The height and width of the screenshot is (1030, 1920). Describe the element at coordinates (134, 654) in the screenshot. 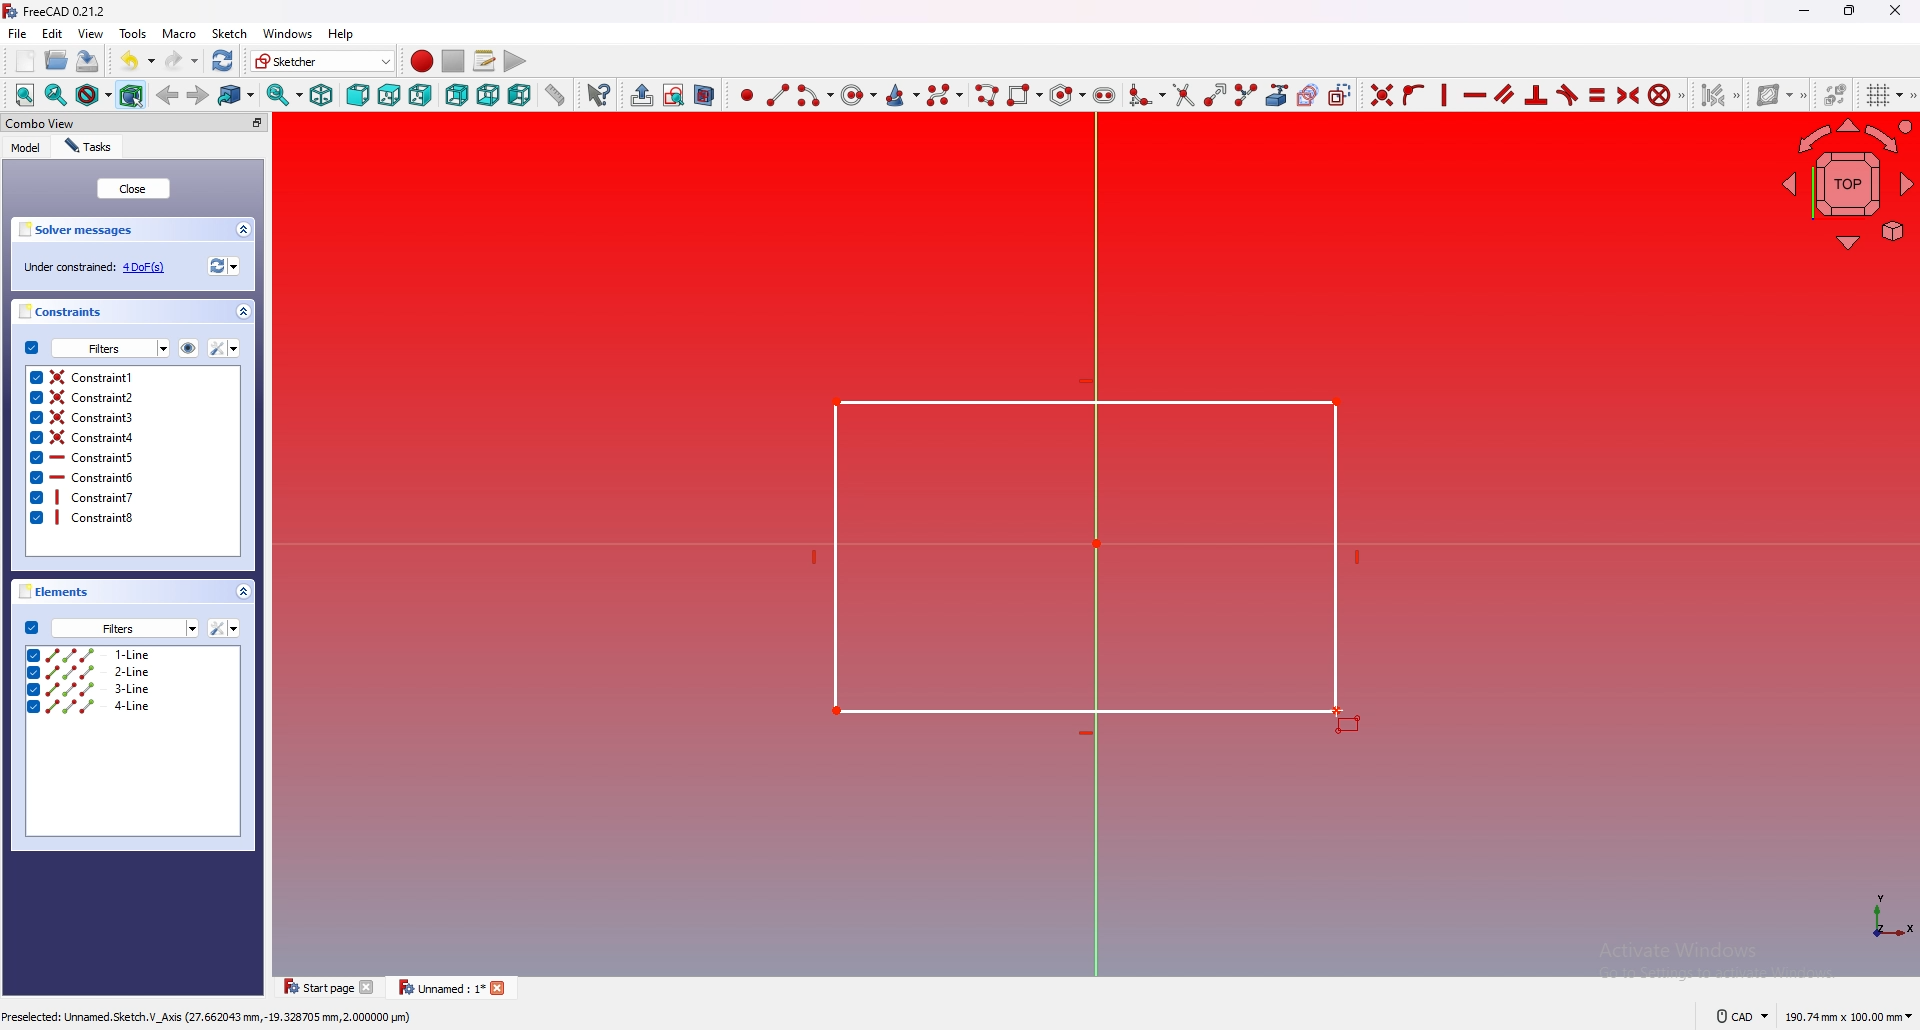

I see `1 line` at that location.